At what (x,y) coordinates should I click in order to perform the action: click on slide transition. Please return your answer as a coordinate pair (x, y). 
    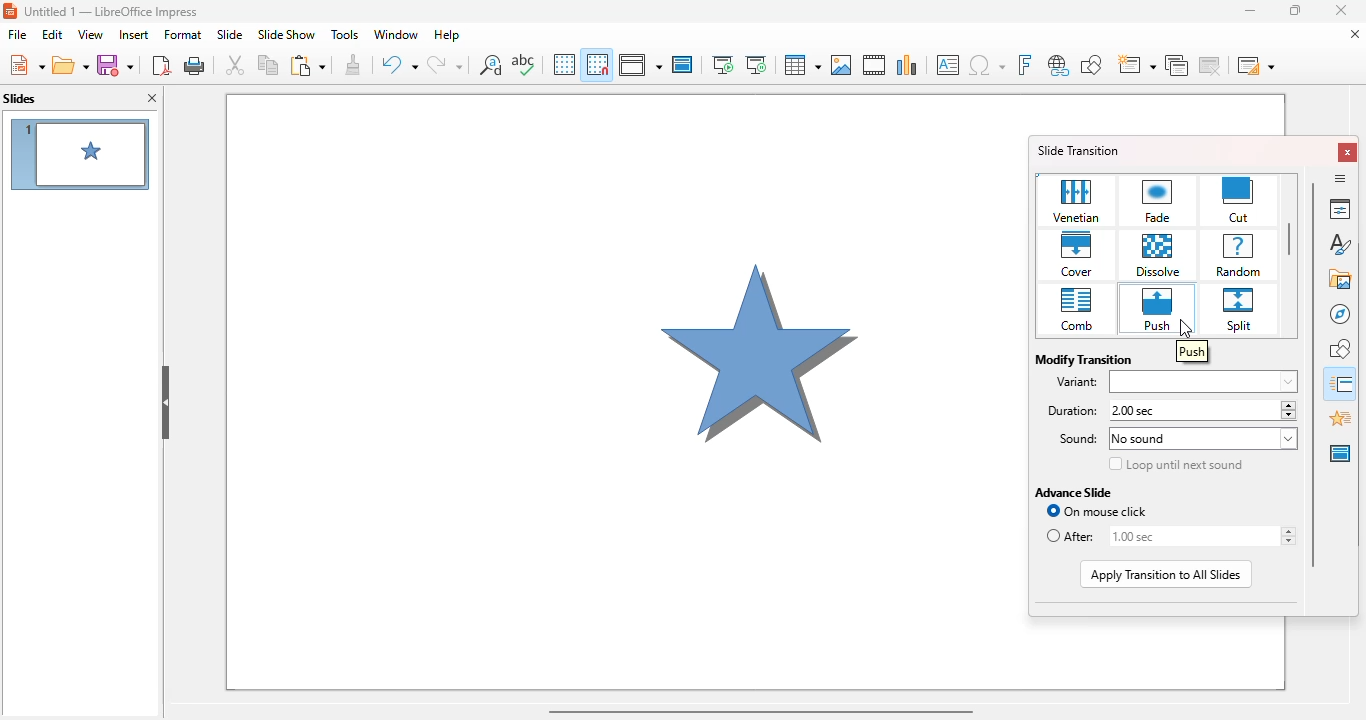
    Looking at the image, I should click on (1079, 150).